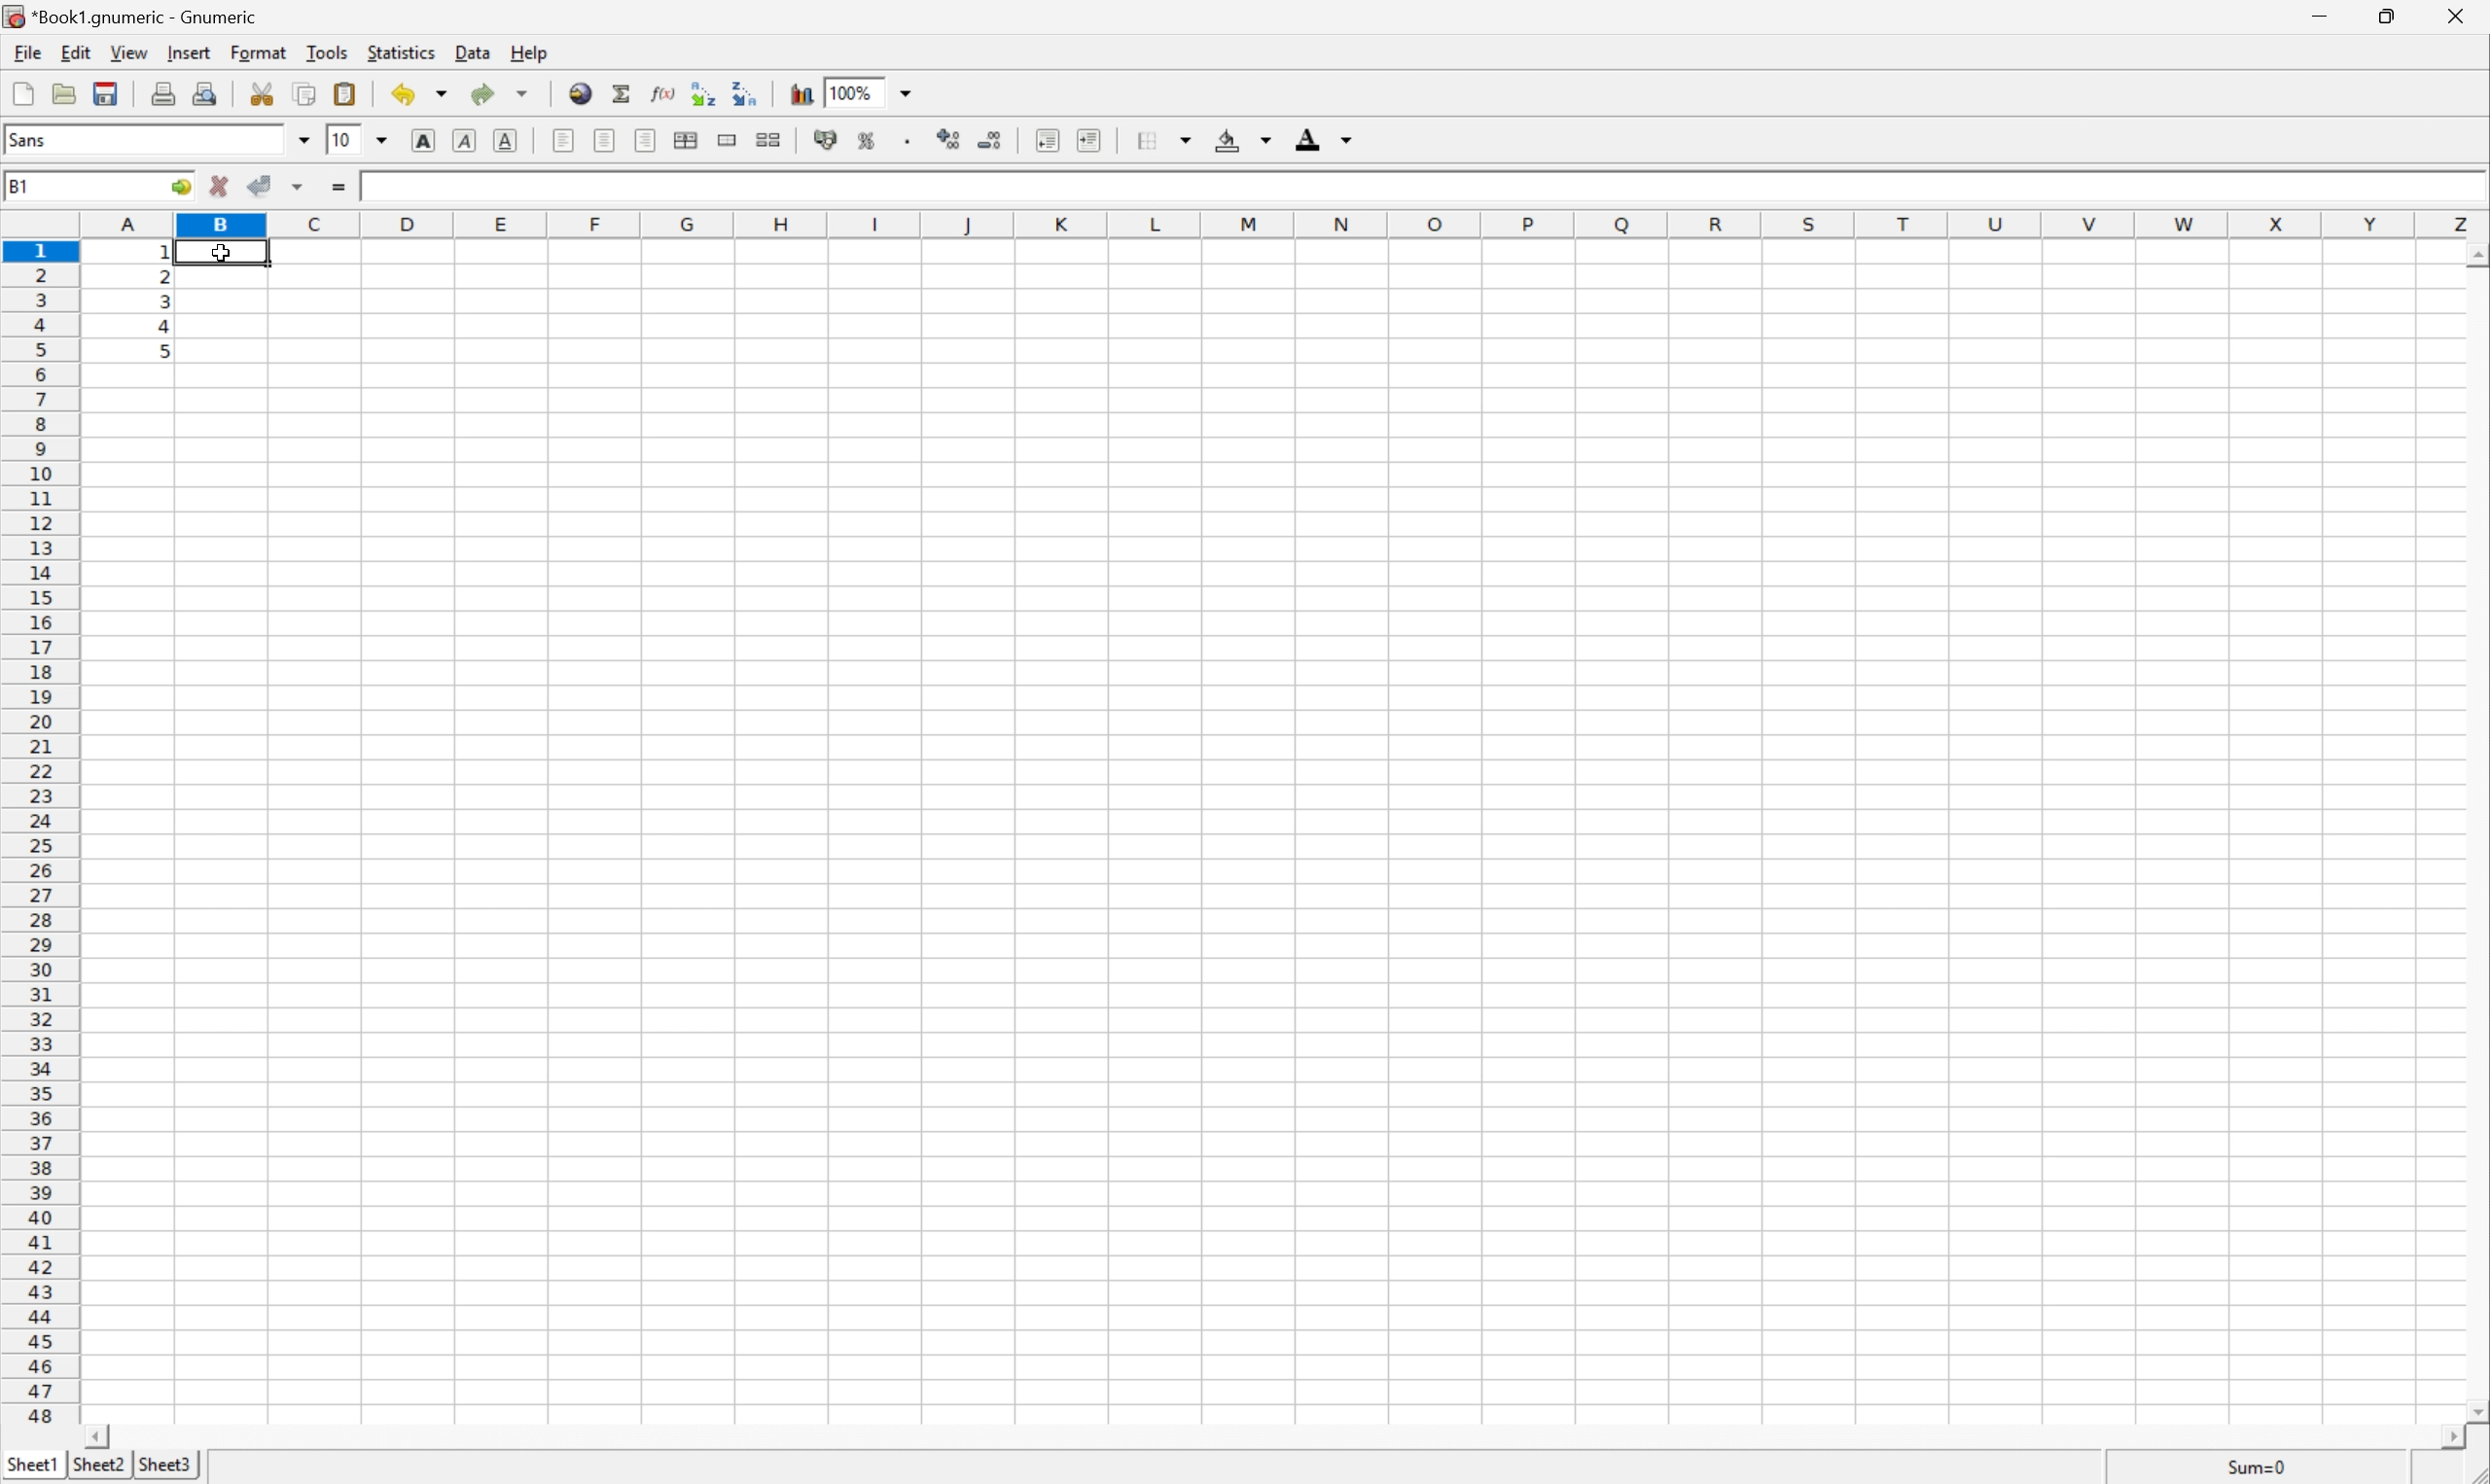 Image resolution: width=2490 pixels, height=1484 pixels. I want to click on View, so click(129, 52).